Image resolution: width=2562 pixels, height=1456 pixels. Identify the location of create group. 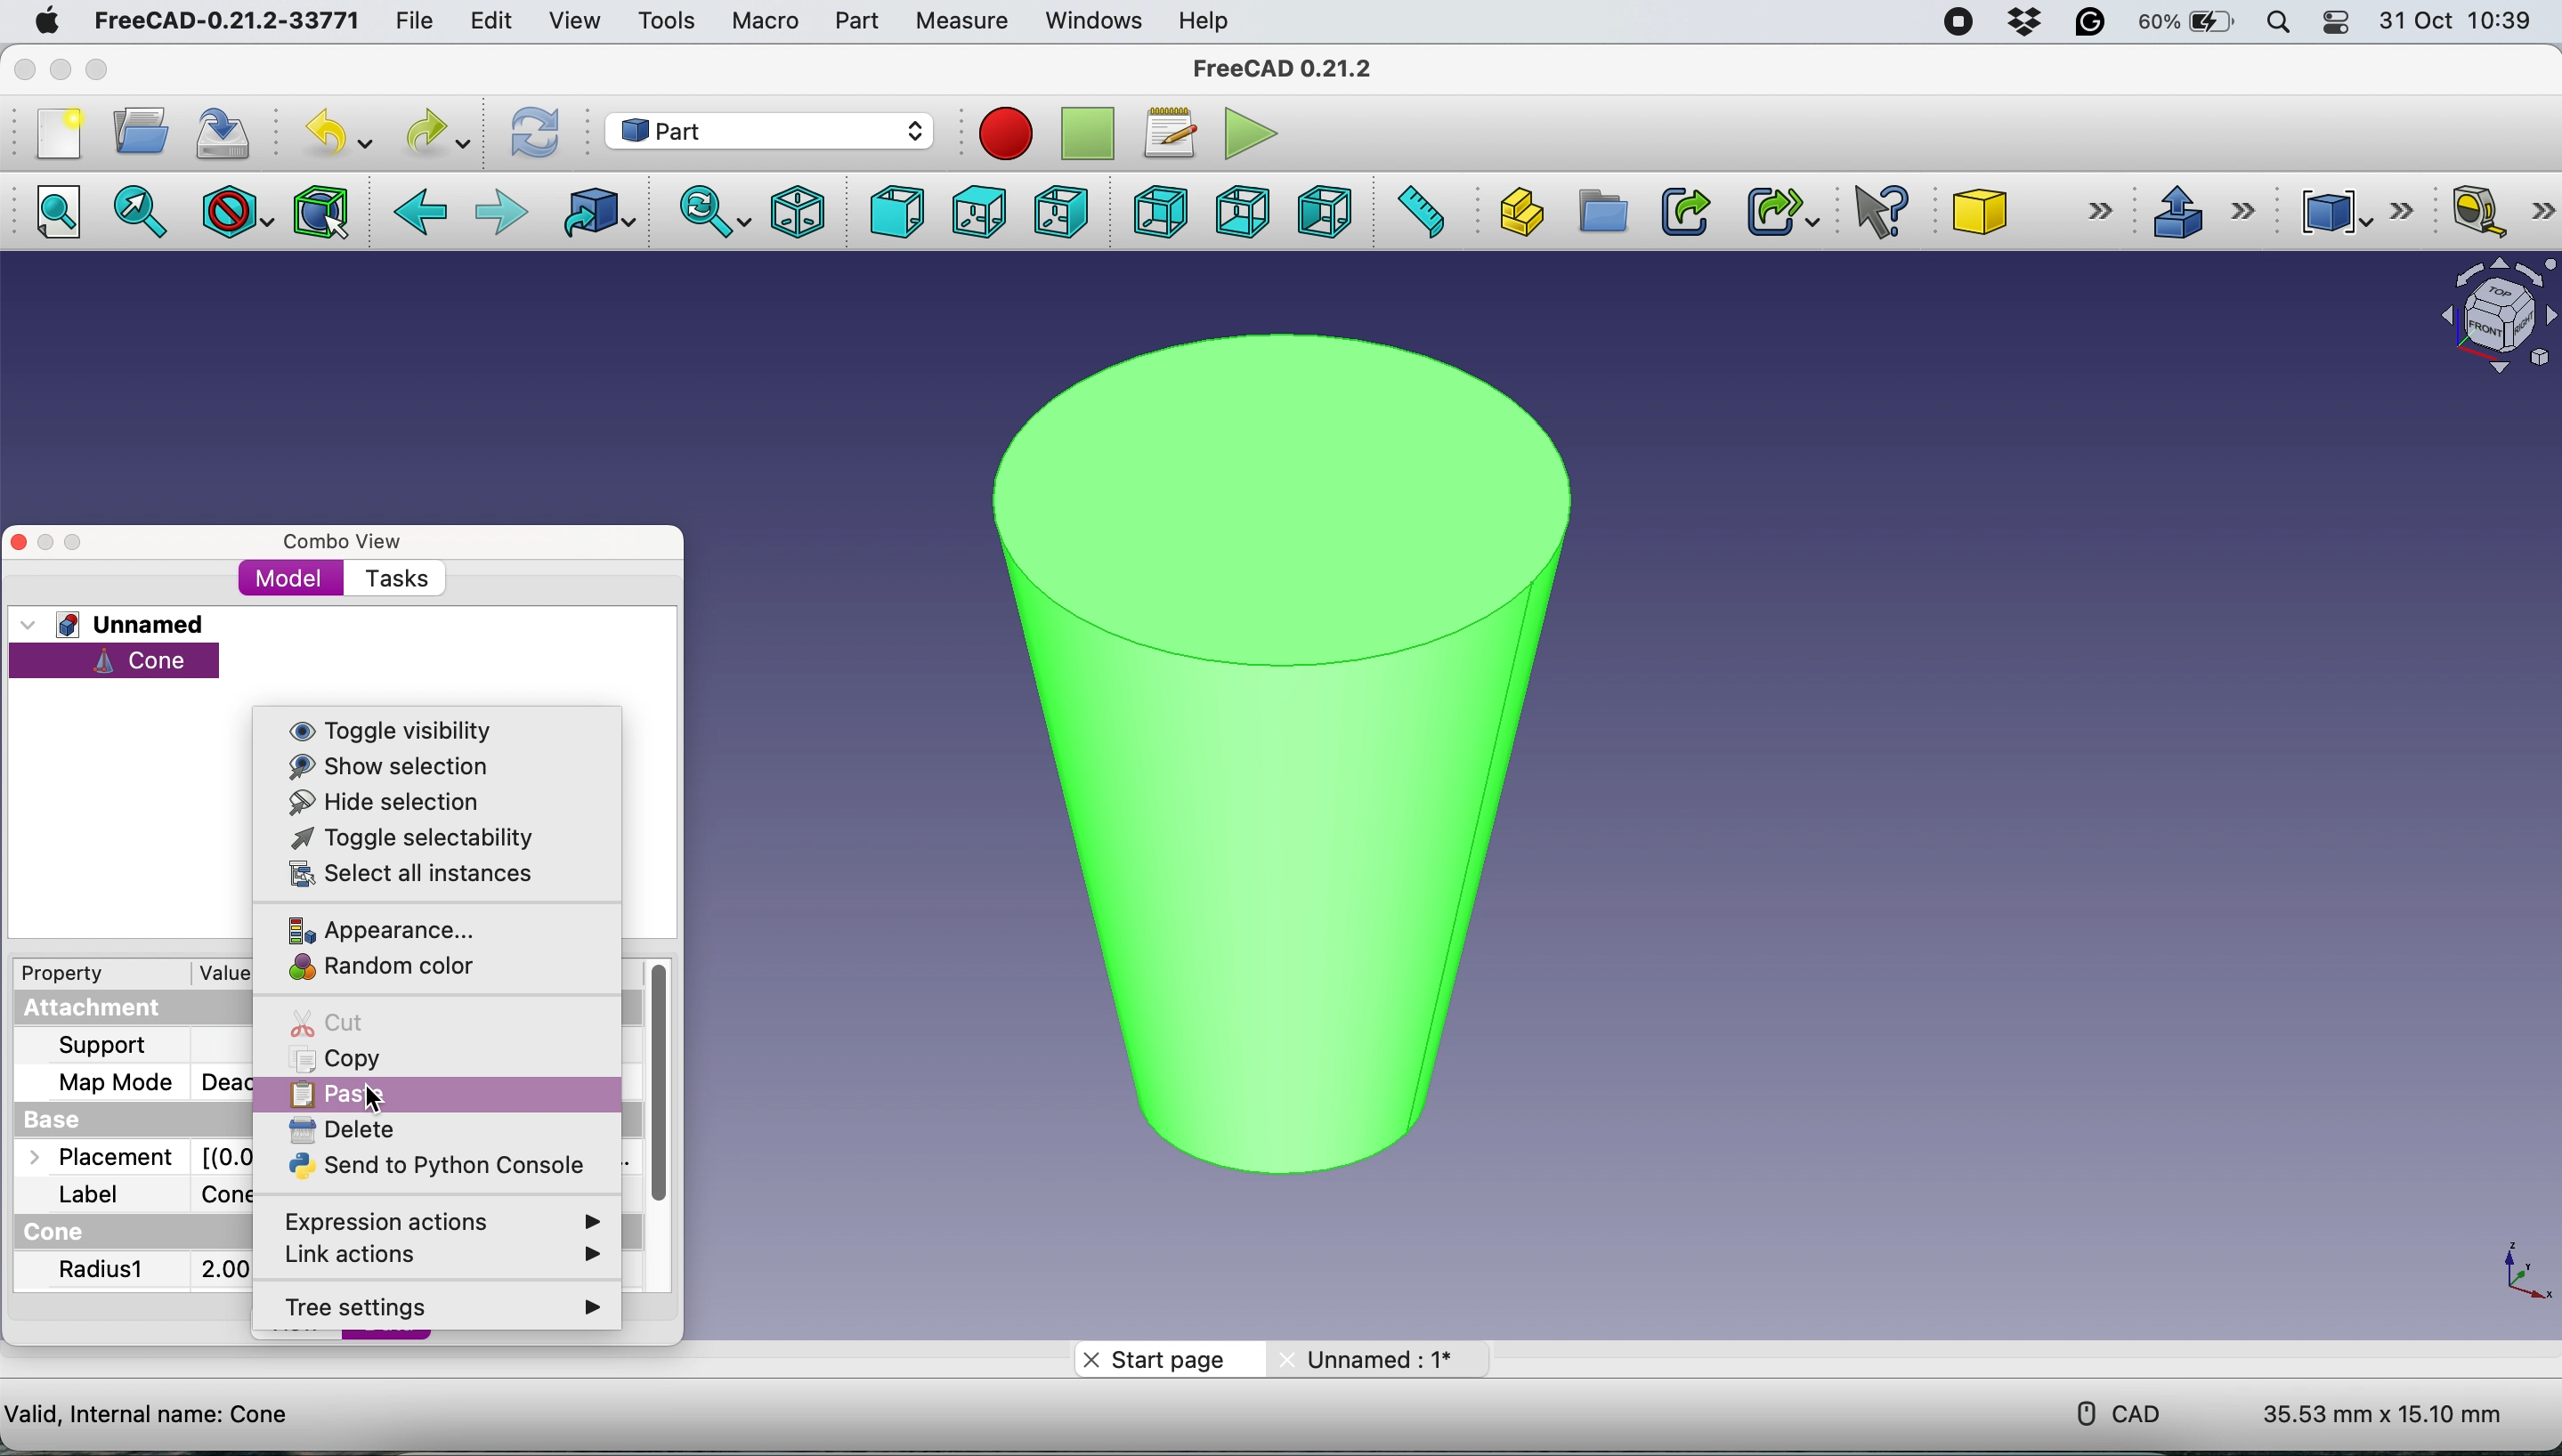
(1602, 213).